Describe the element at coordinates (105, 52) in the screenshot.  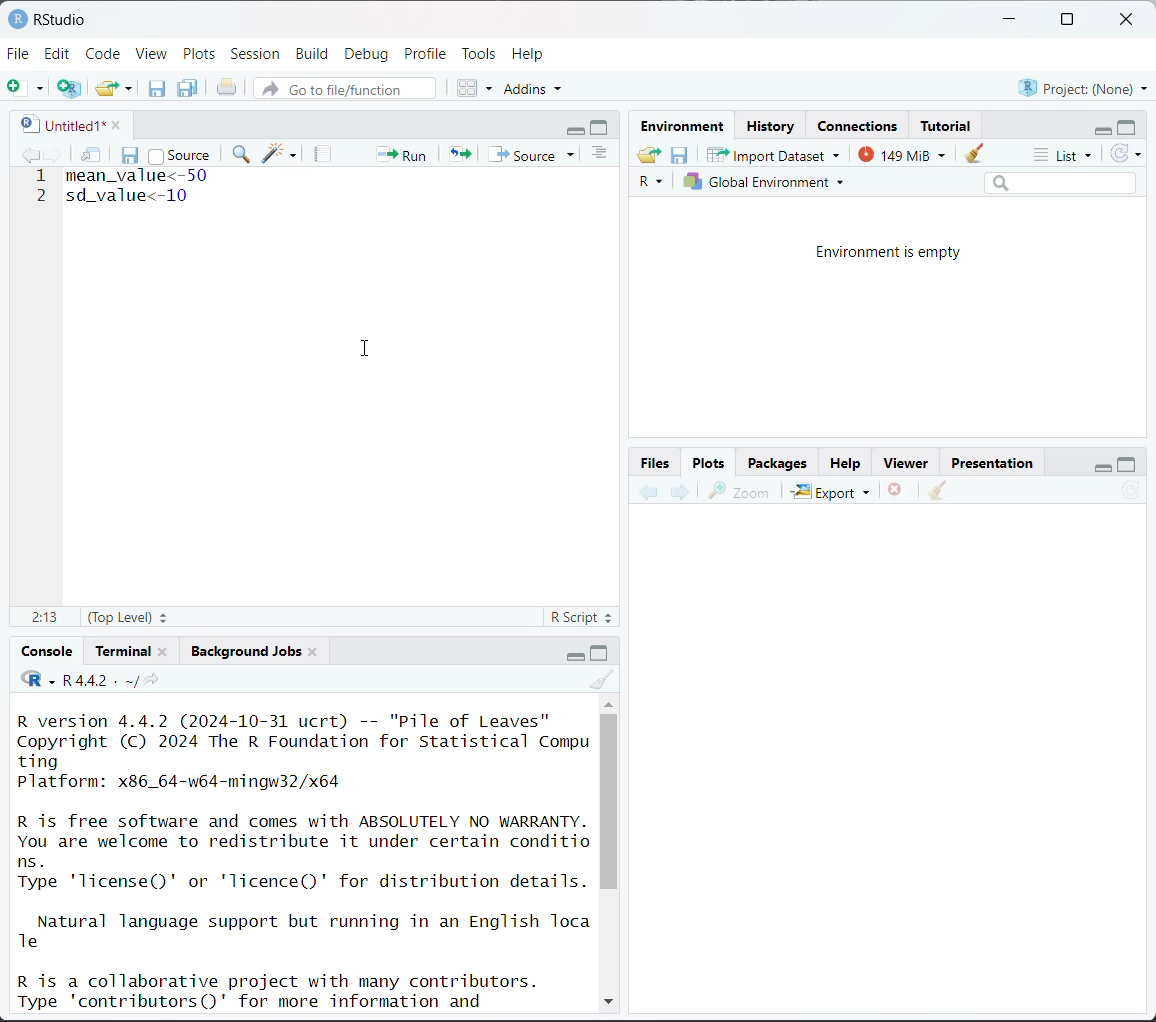
I see `Code` at that location.